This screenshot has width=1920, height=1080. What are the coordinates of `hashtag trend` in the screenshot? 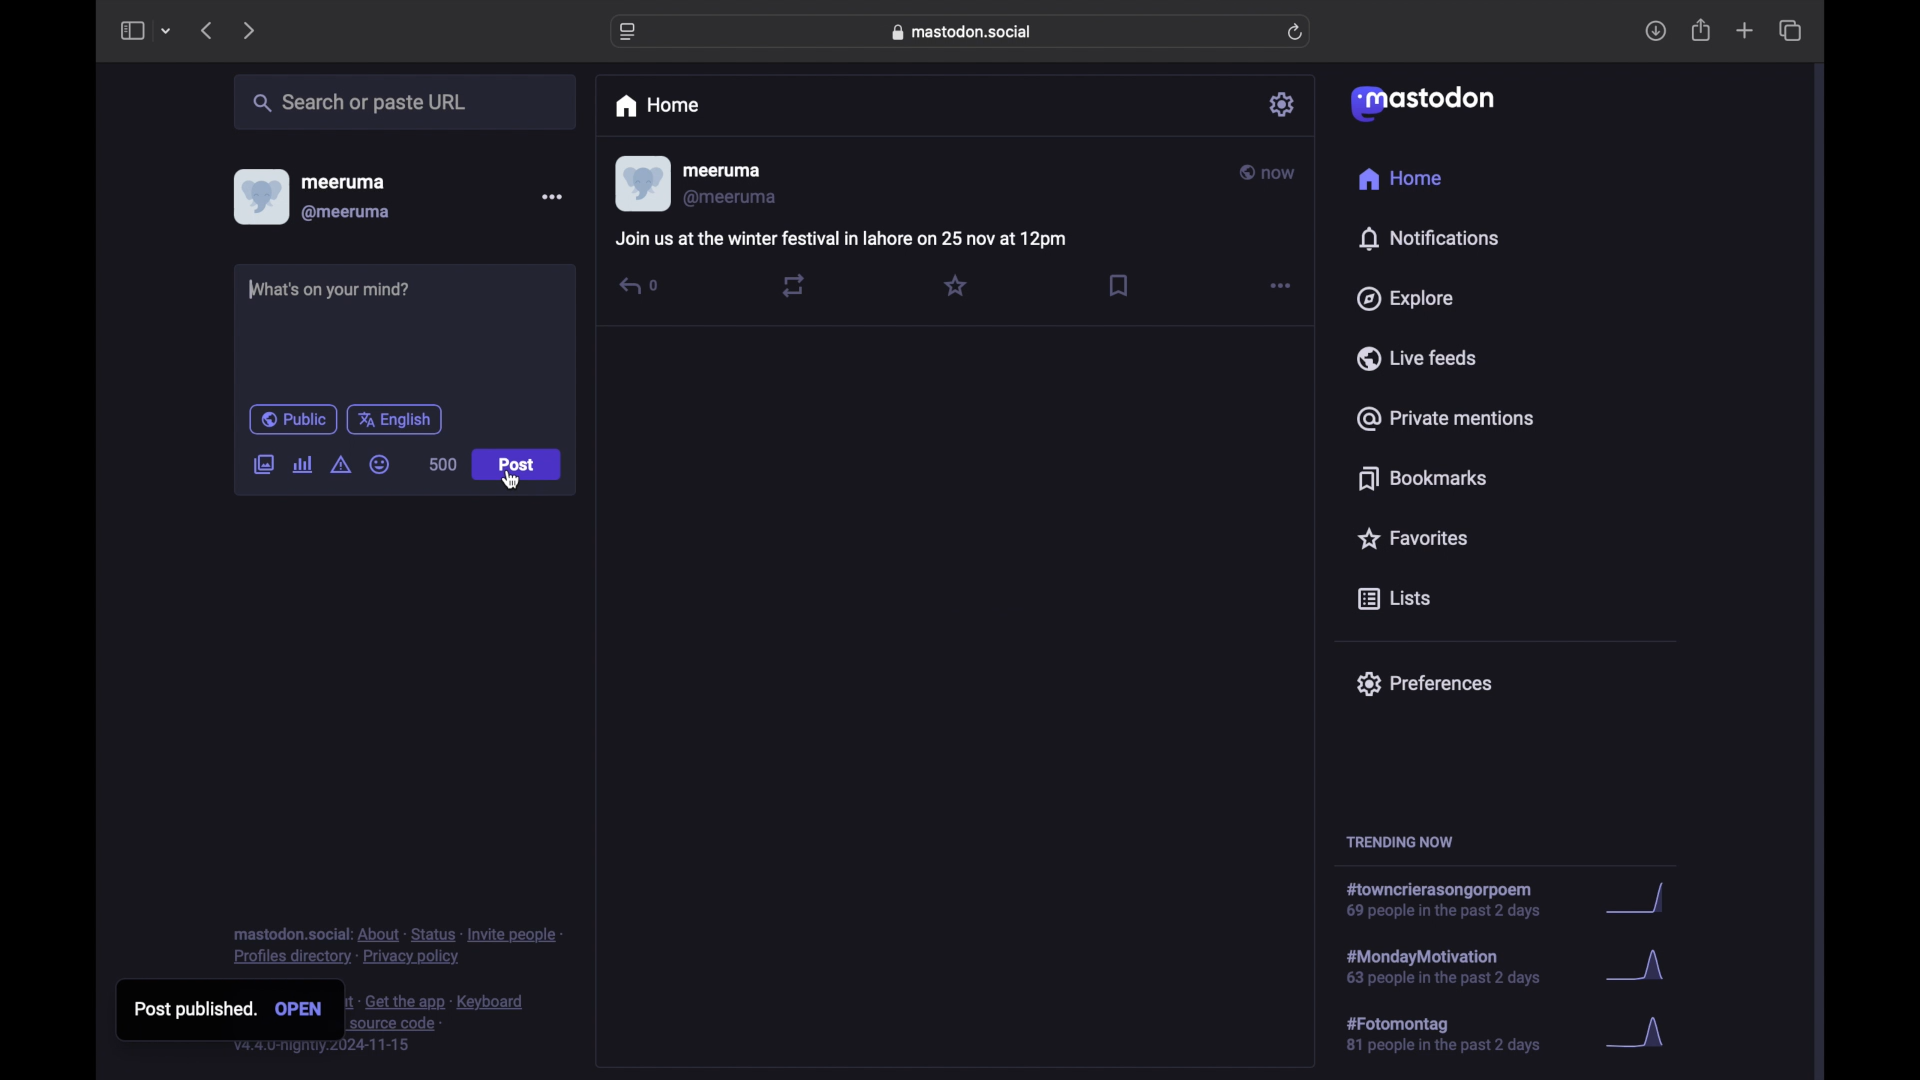 It's located at (1457, 1035).